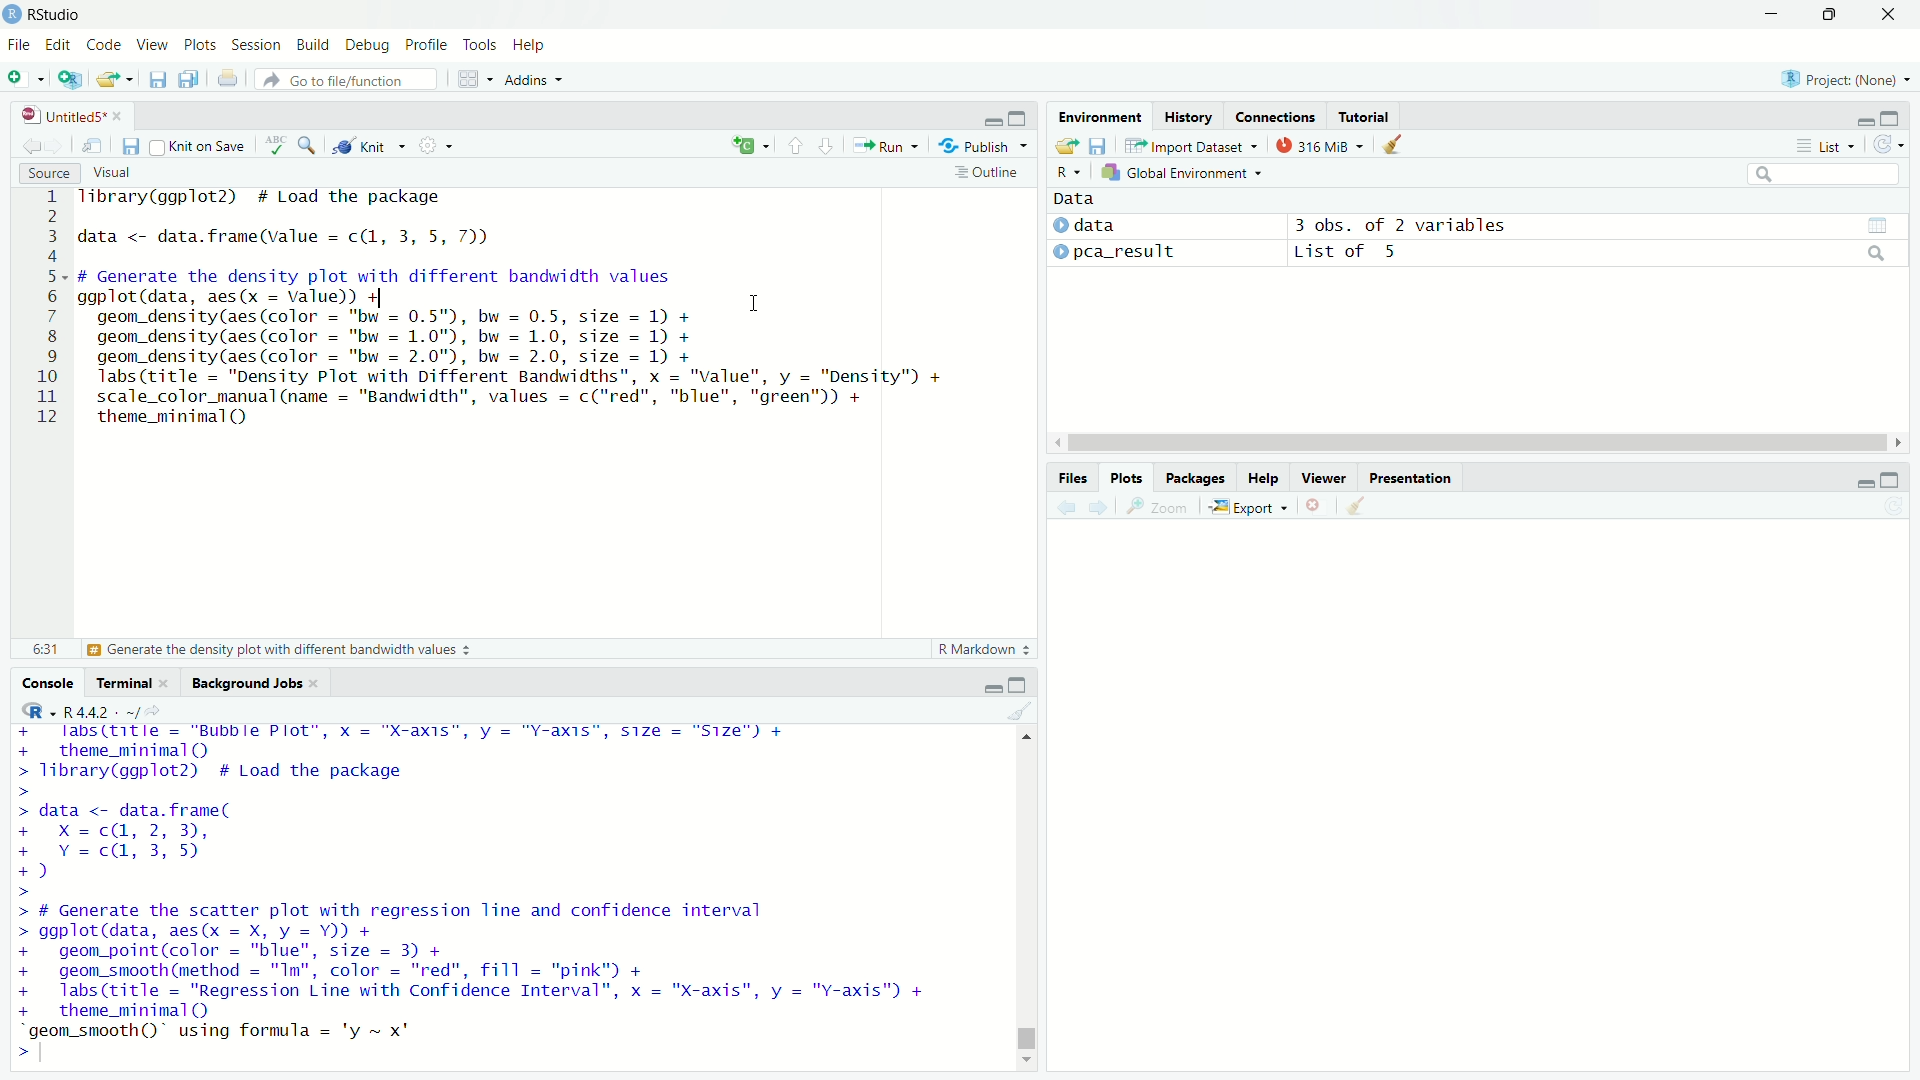 This screenshot has width=1920, height=1080. Describe the element at coordinates (277, 650) in the screenshot. I see `Generate the density plot with different bandwidth values` at that location.